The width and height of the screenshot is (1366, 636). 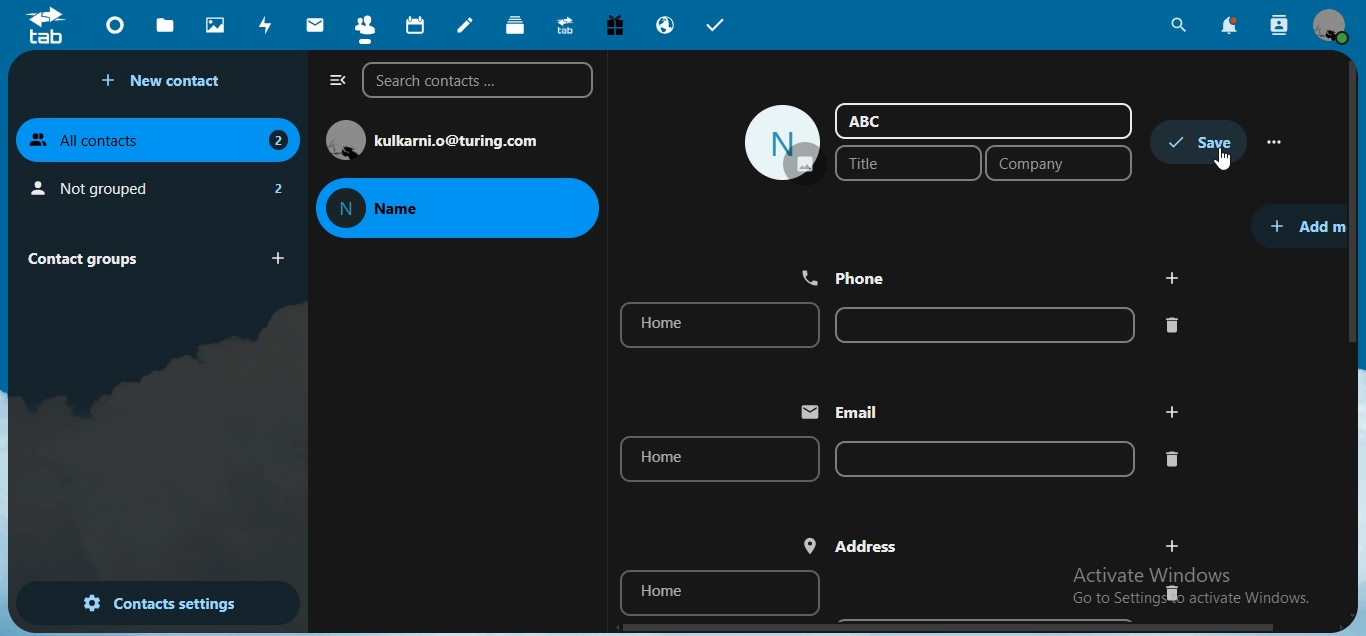 I want to click on name, so click(x=449, y=209).